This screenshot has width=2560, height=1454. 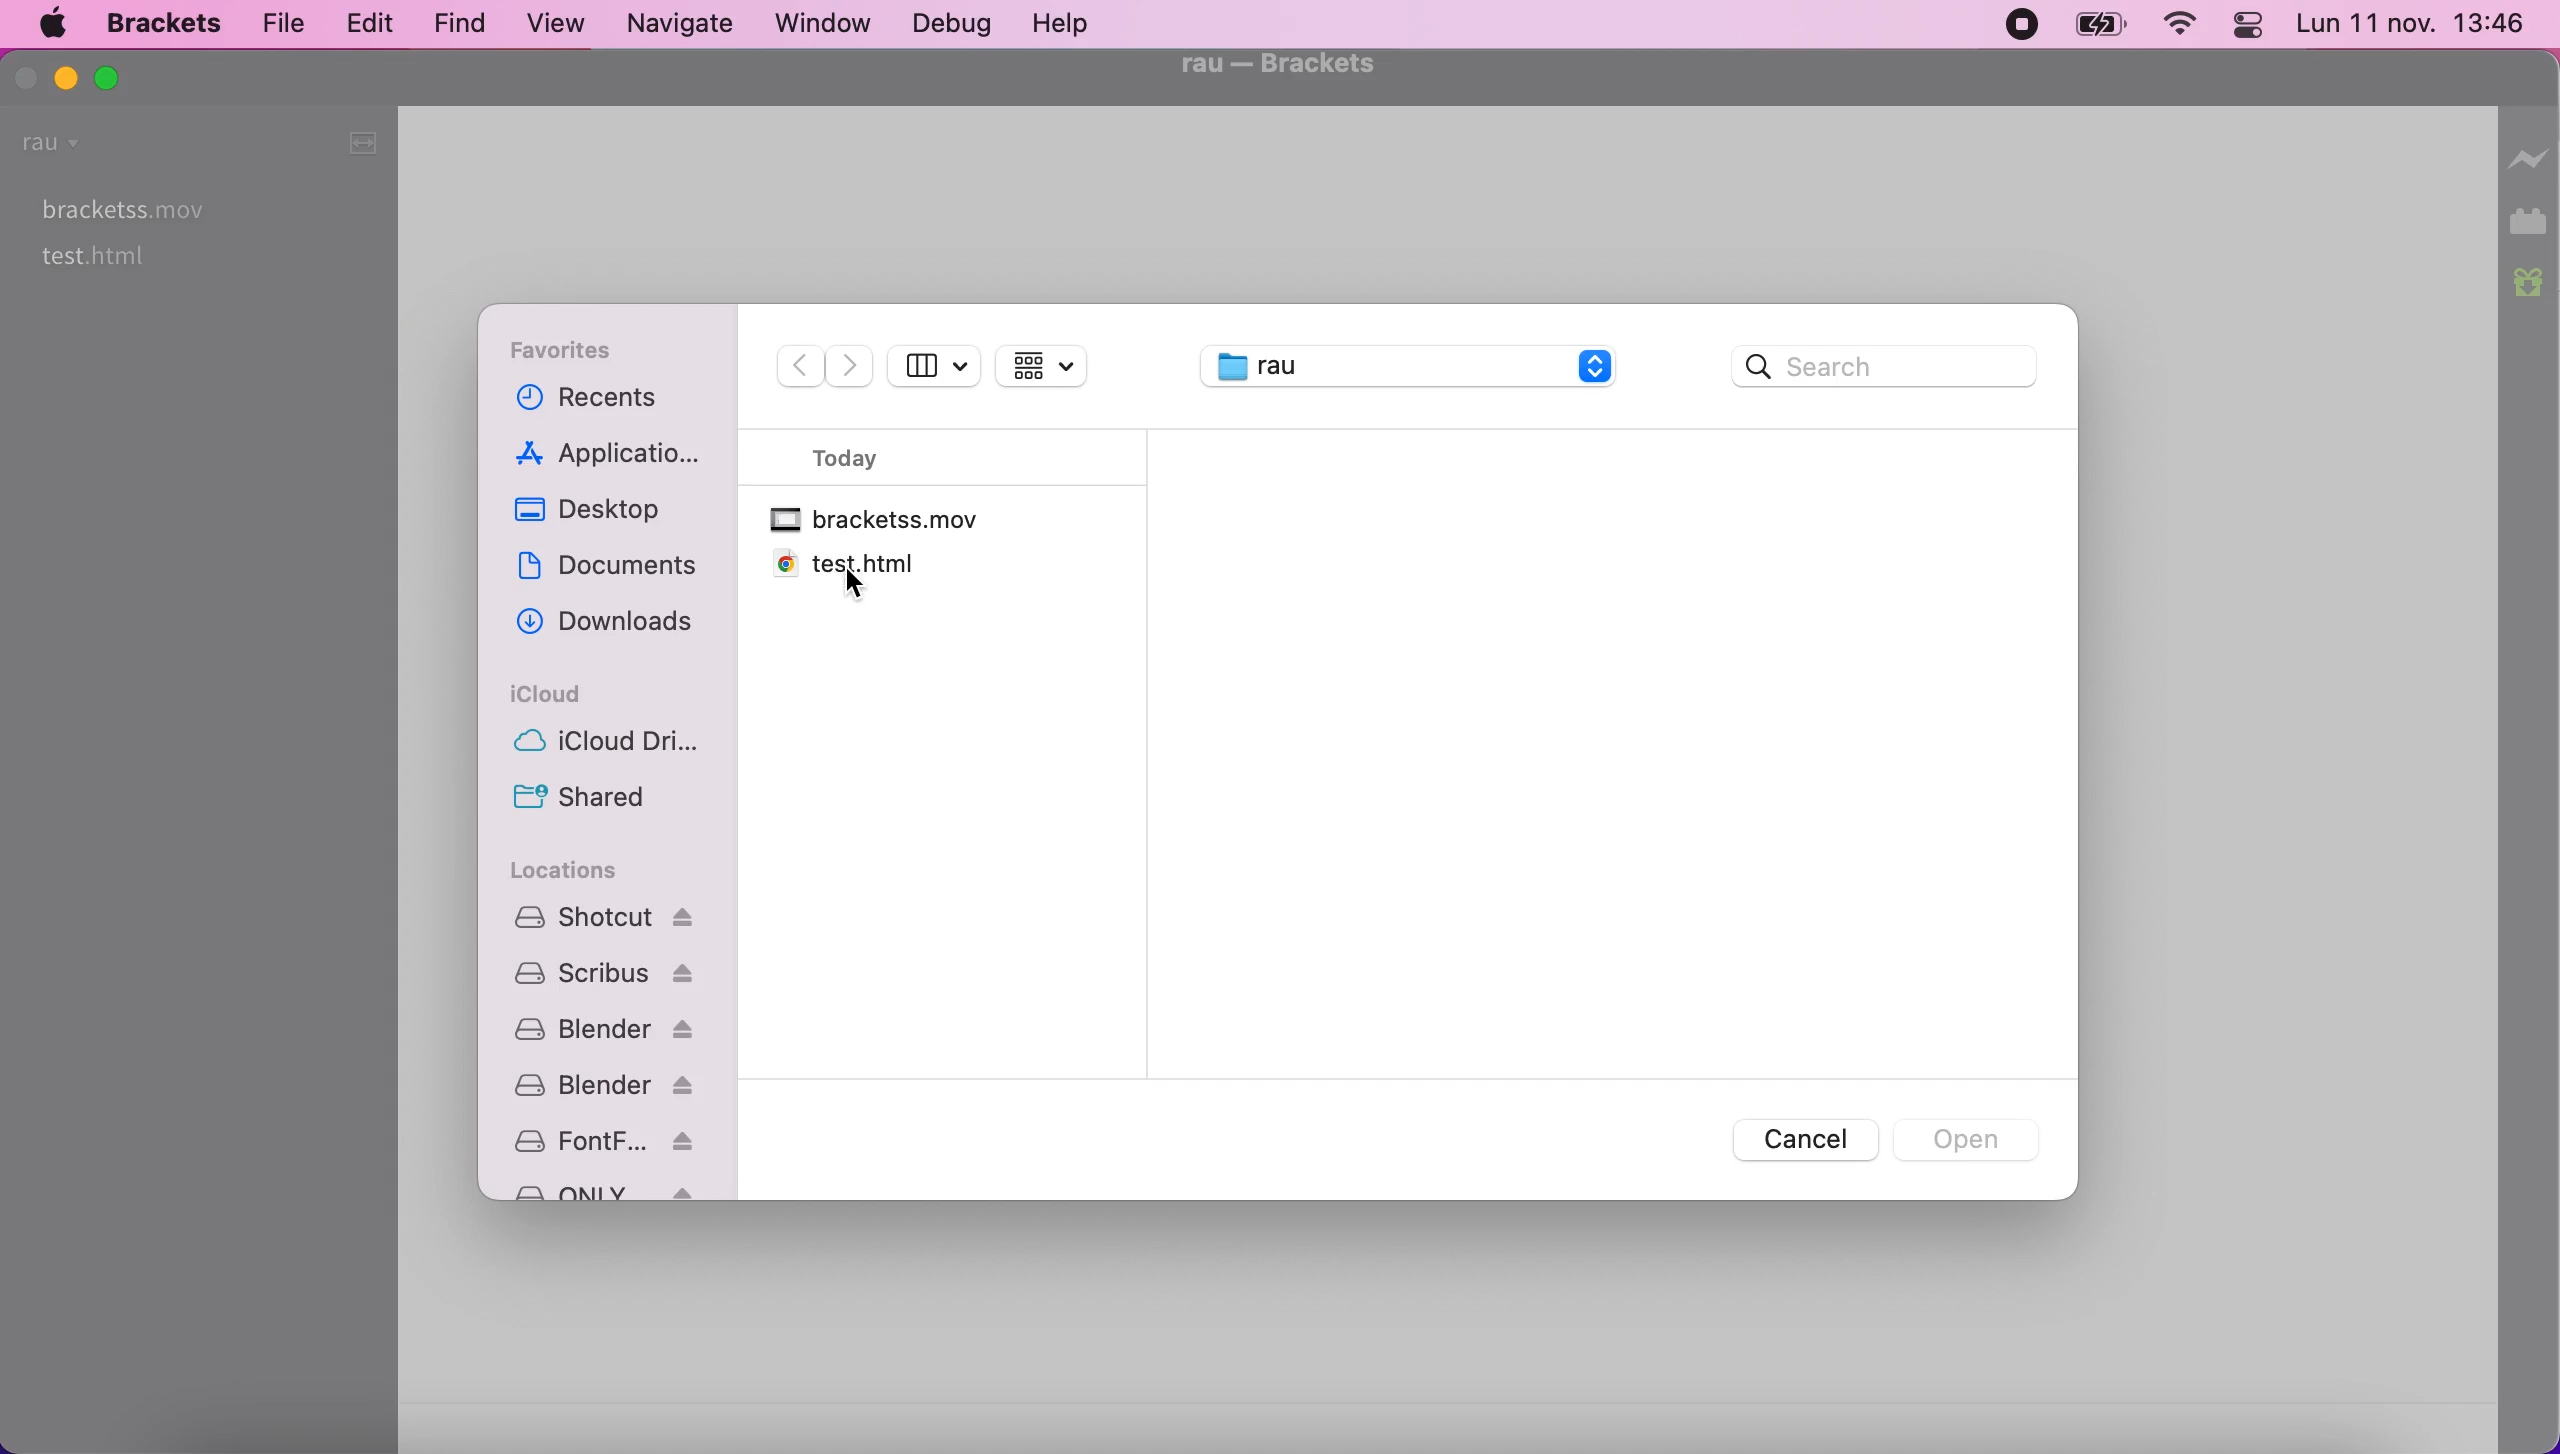 What do you see at coordinates (2178, 28) in the screenshot?
I see `wifi` at bounding box center [2178, 28].